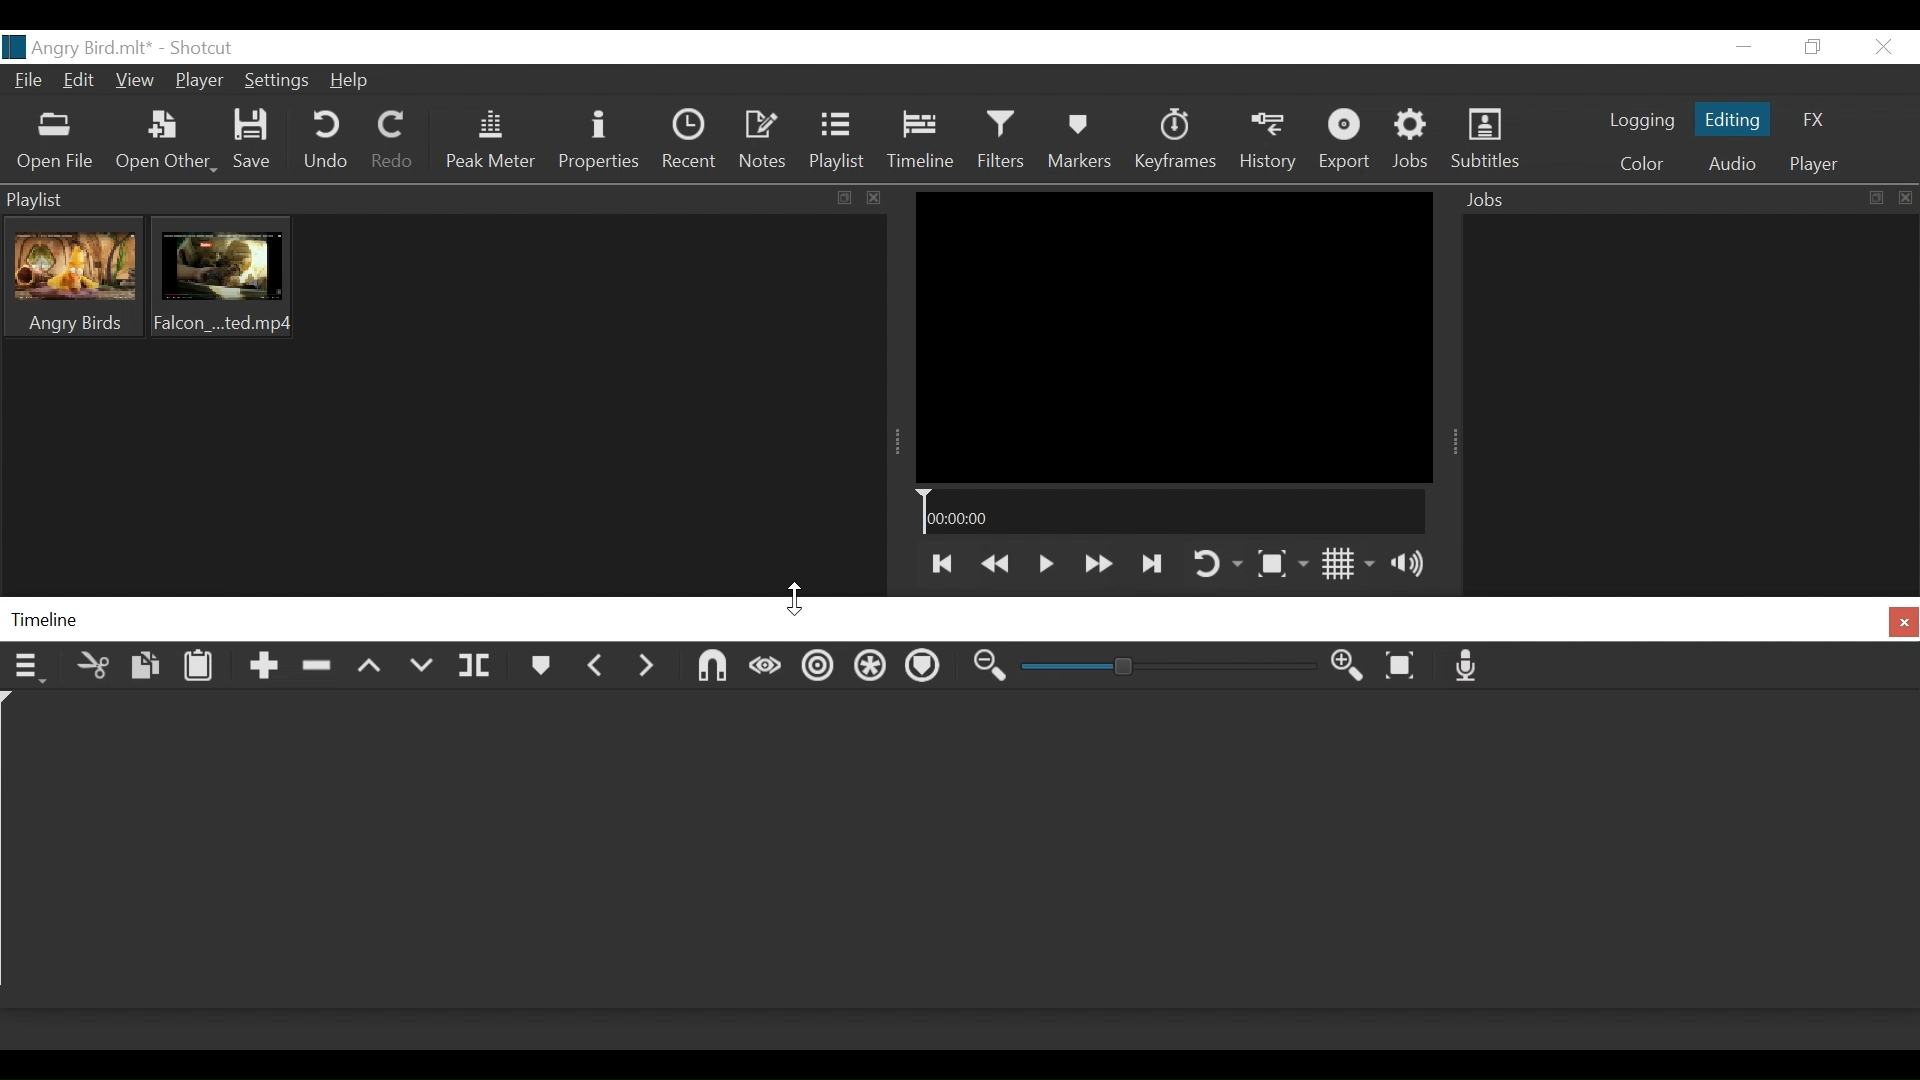  What do you see at coordinates (351, 83) in the screenshot?
I see `Help` at bounding box center [351, 83].